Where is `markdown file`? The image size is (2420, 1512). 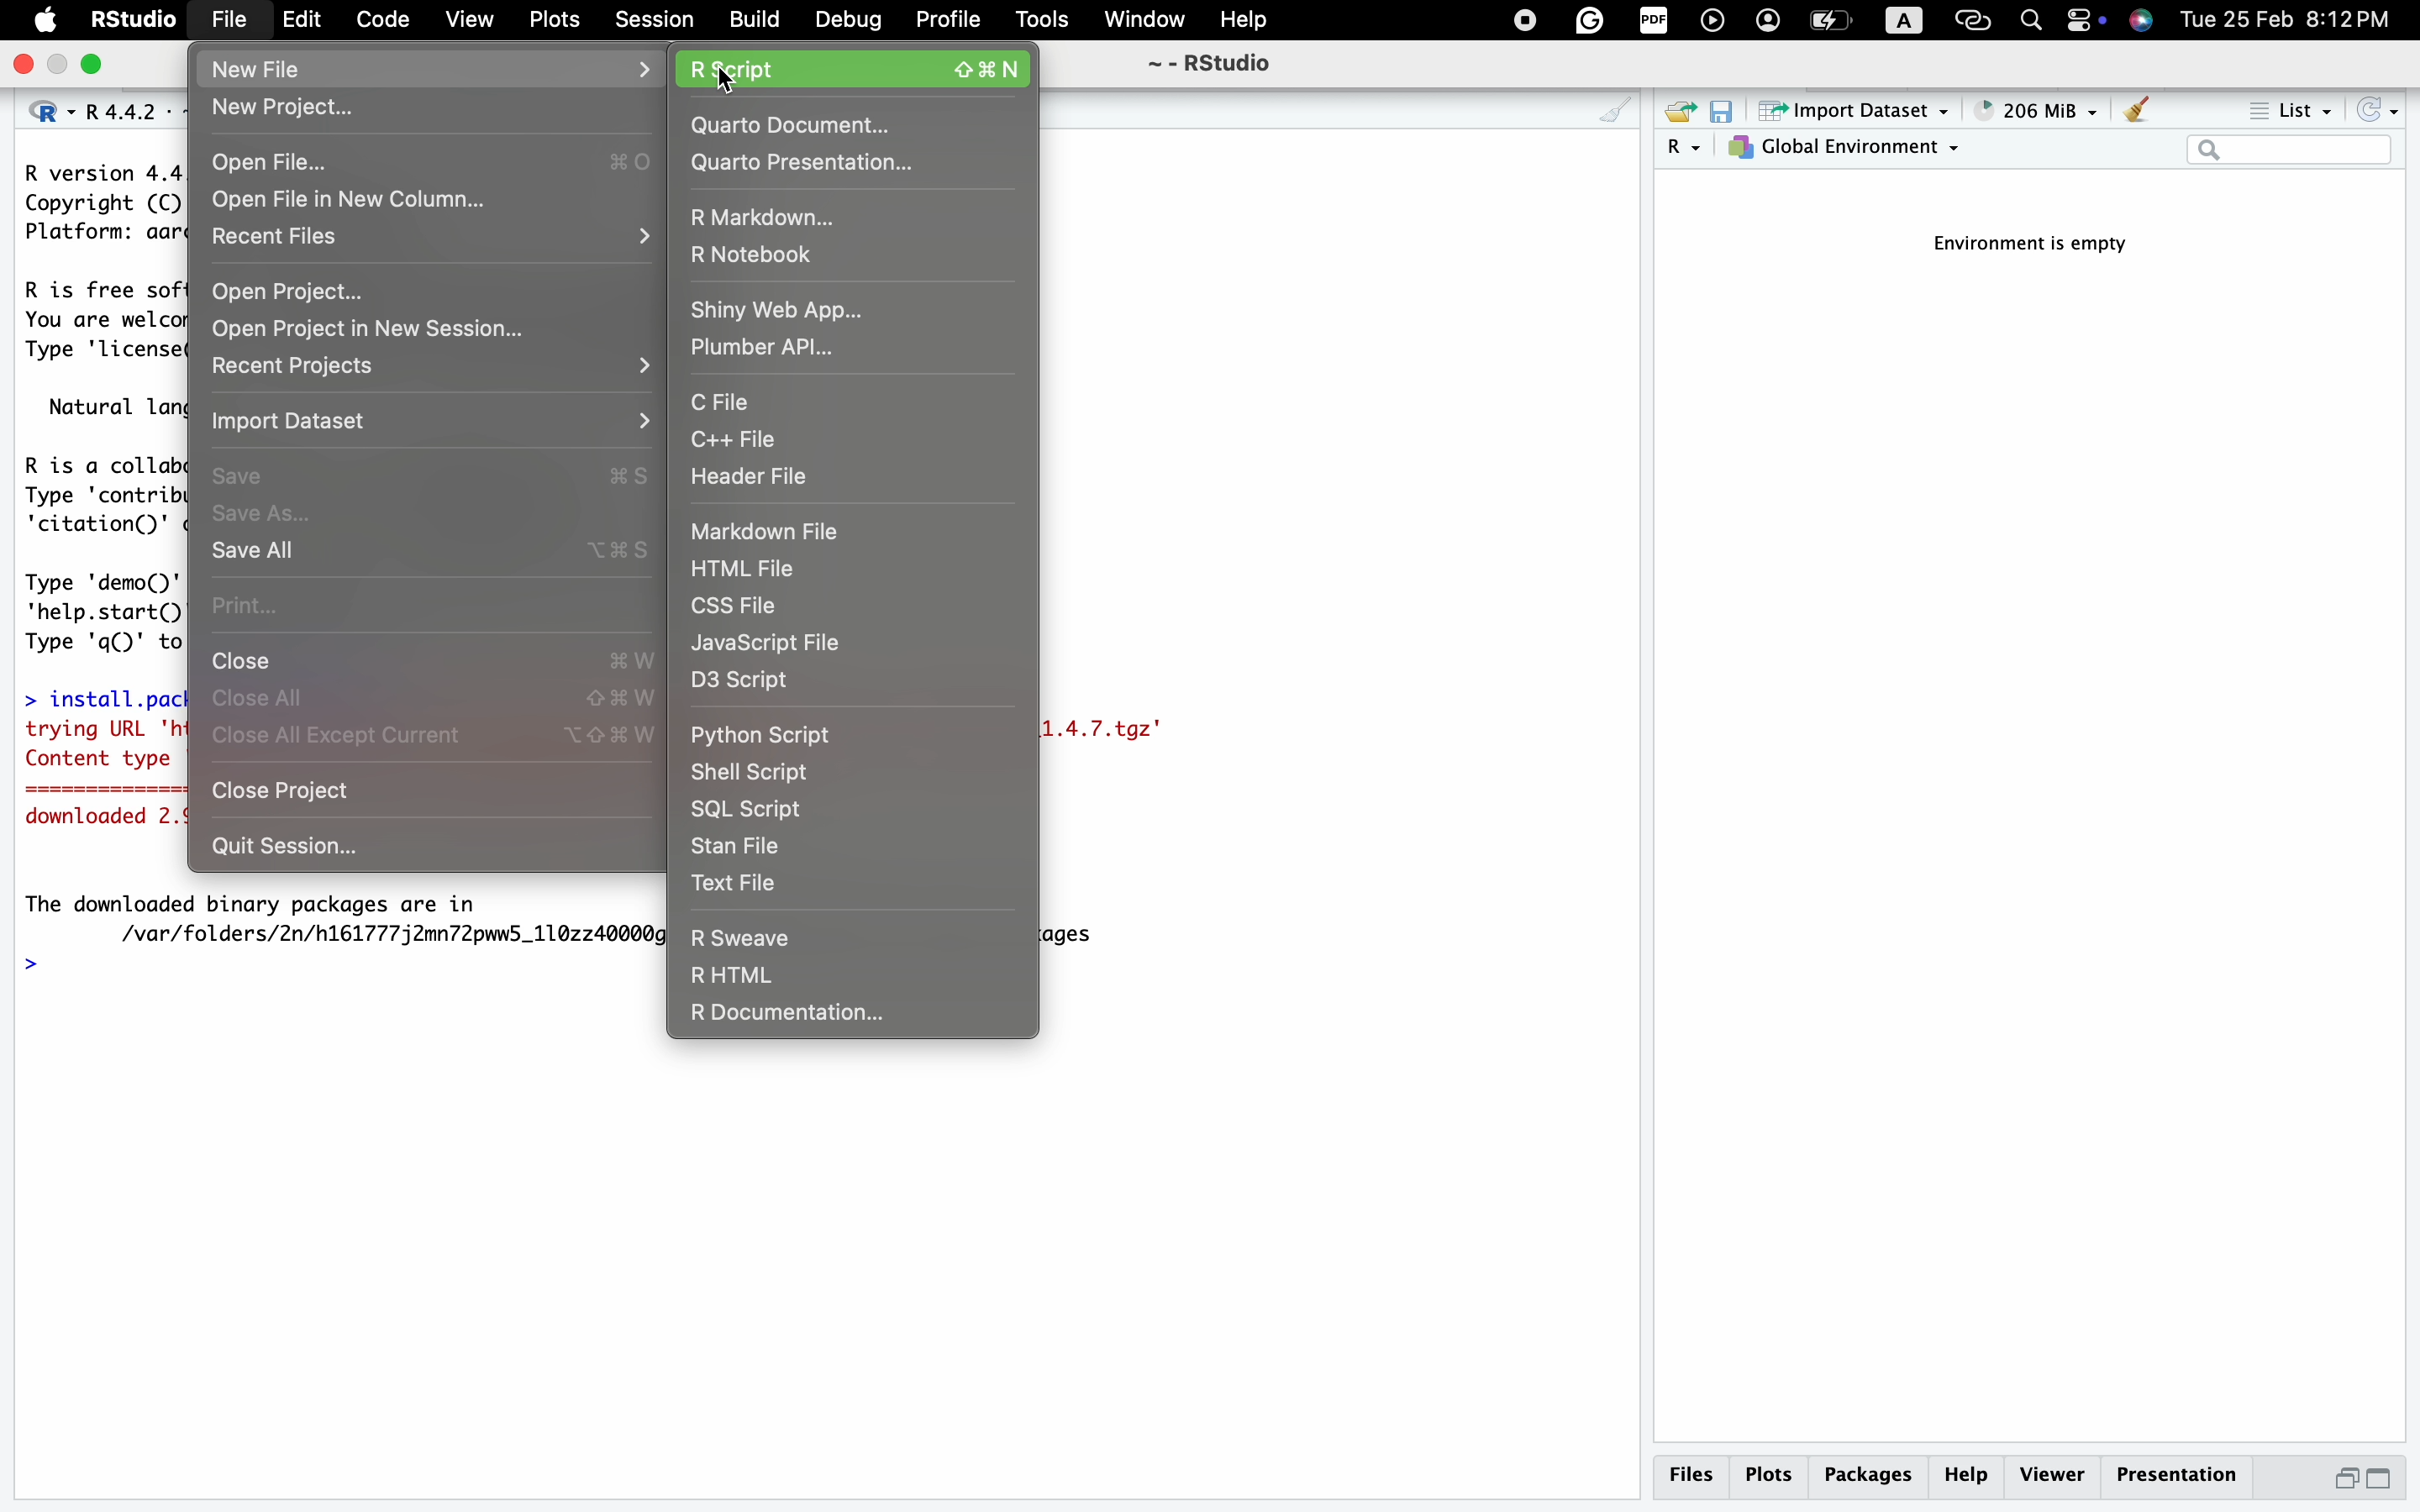 markdown file is located at coordinates (807, 529).